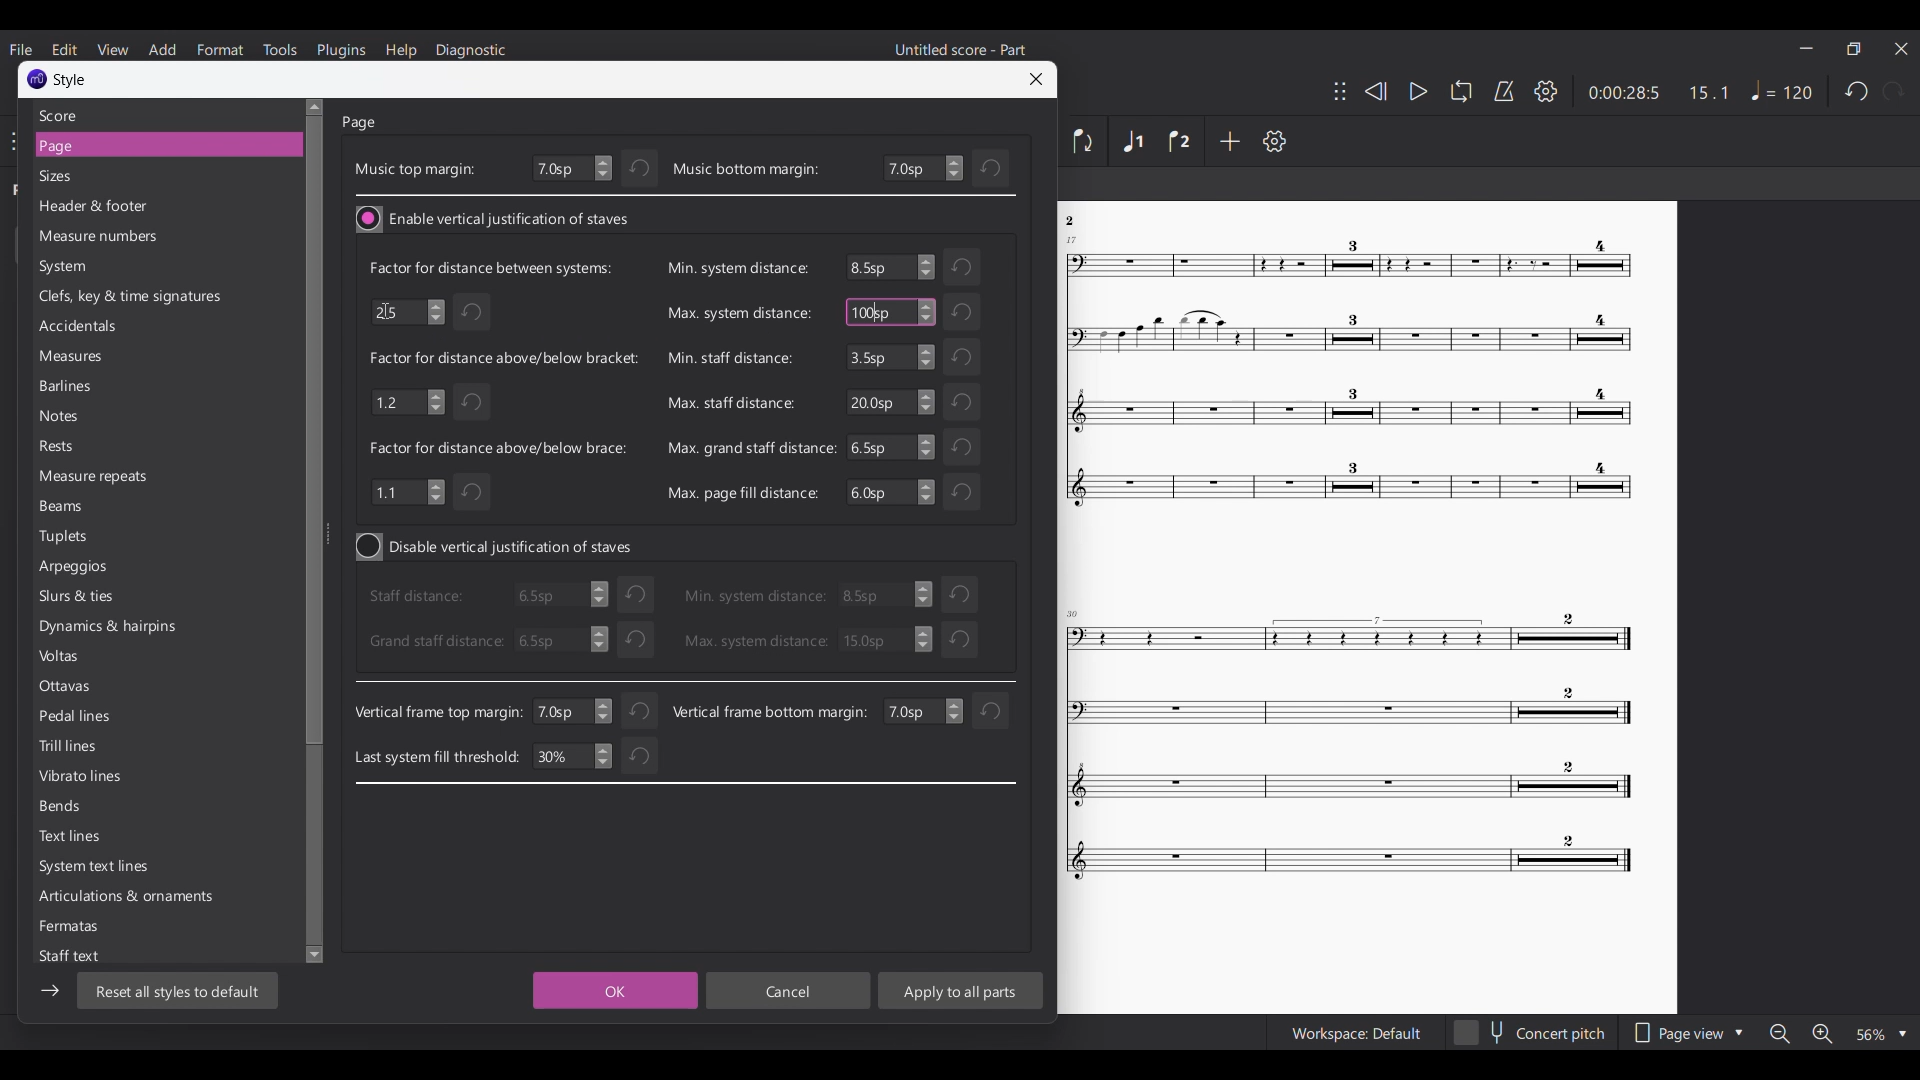 Image resolution: width=1920 pixels, height=1080 pixels. Describe the element at coordinates (1356, 1034) in the screenshot. I see `Workspace Default` at that location.